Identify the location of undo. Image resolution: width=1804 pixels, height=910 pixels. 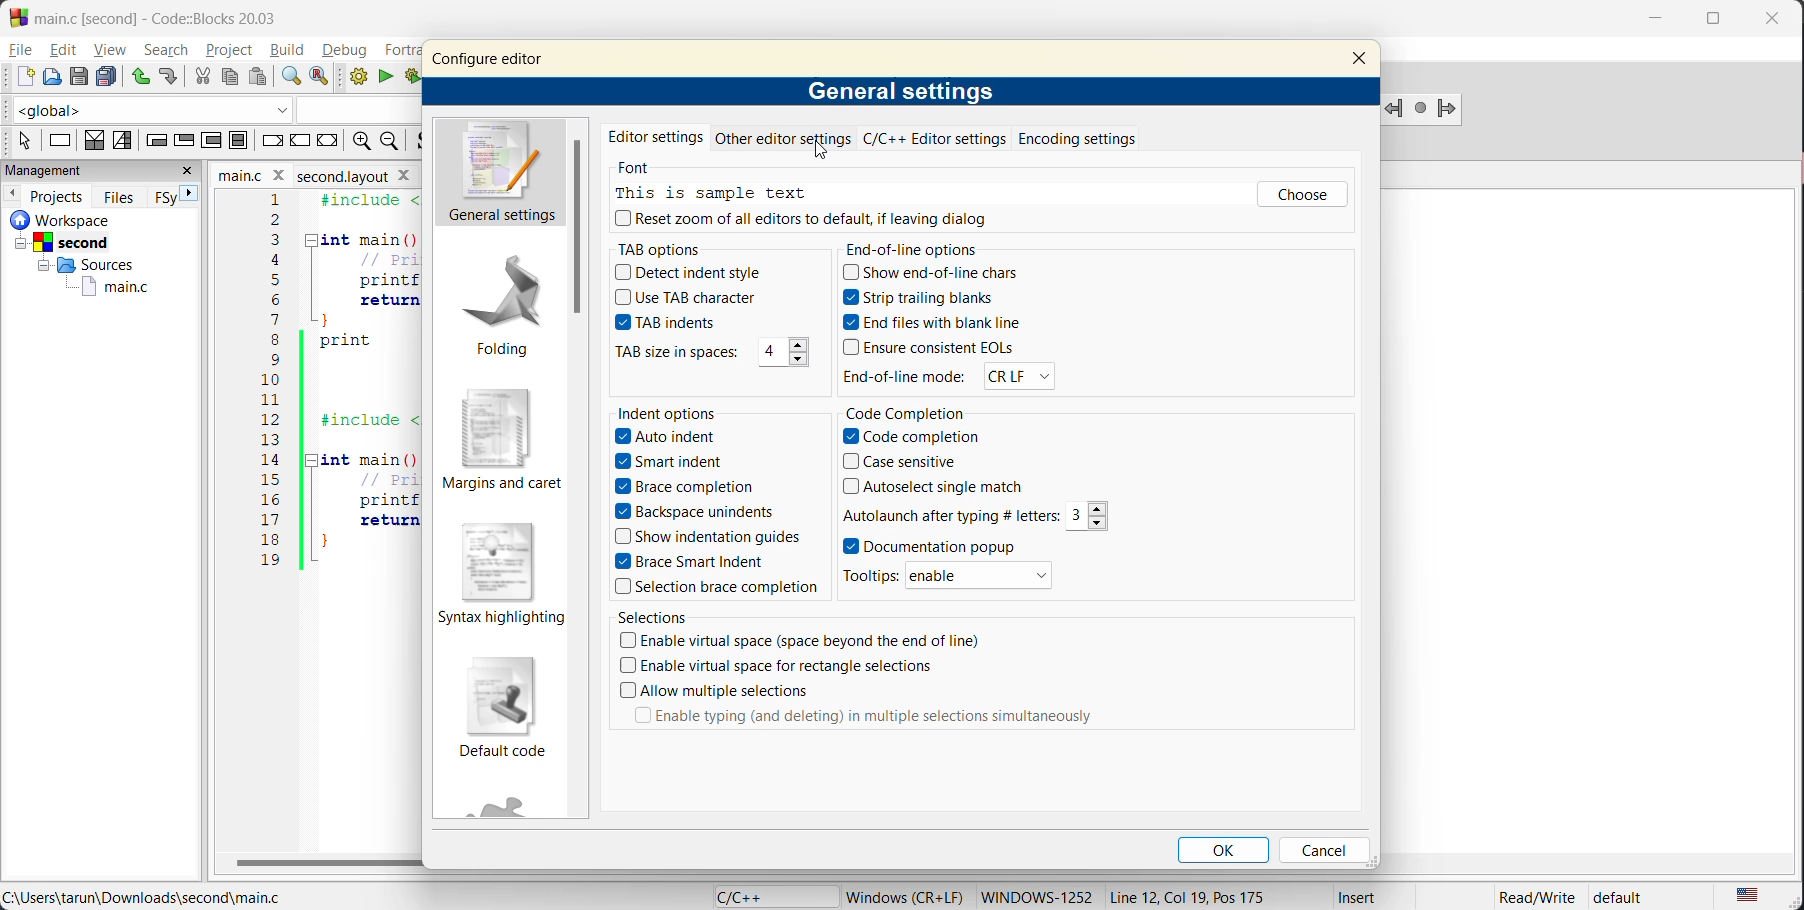
(137, 75).